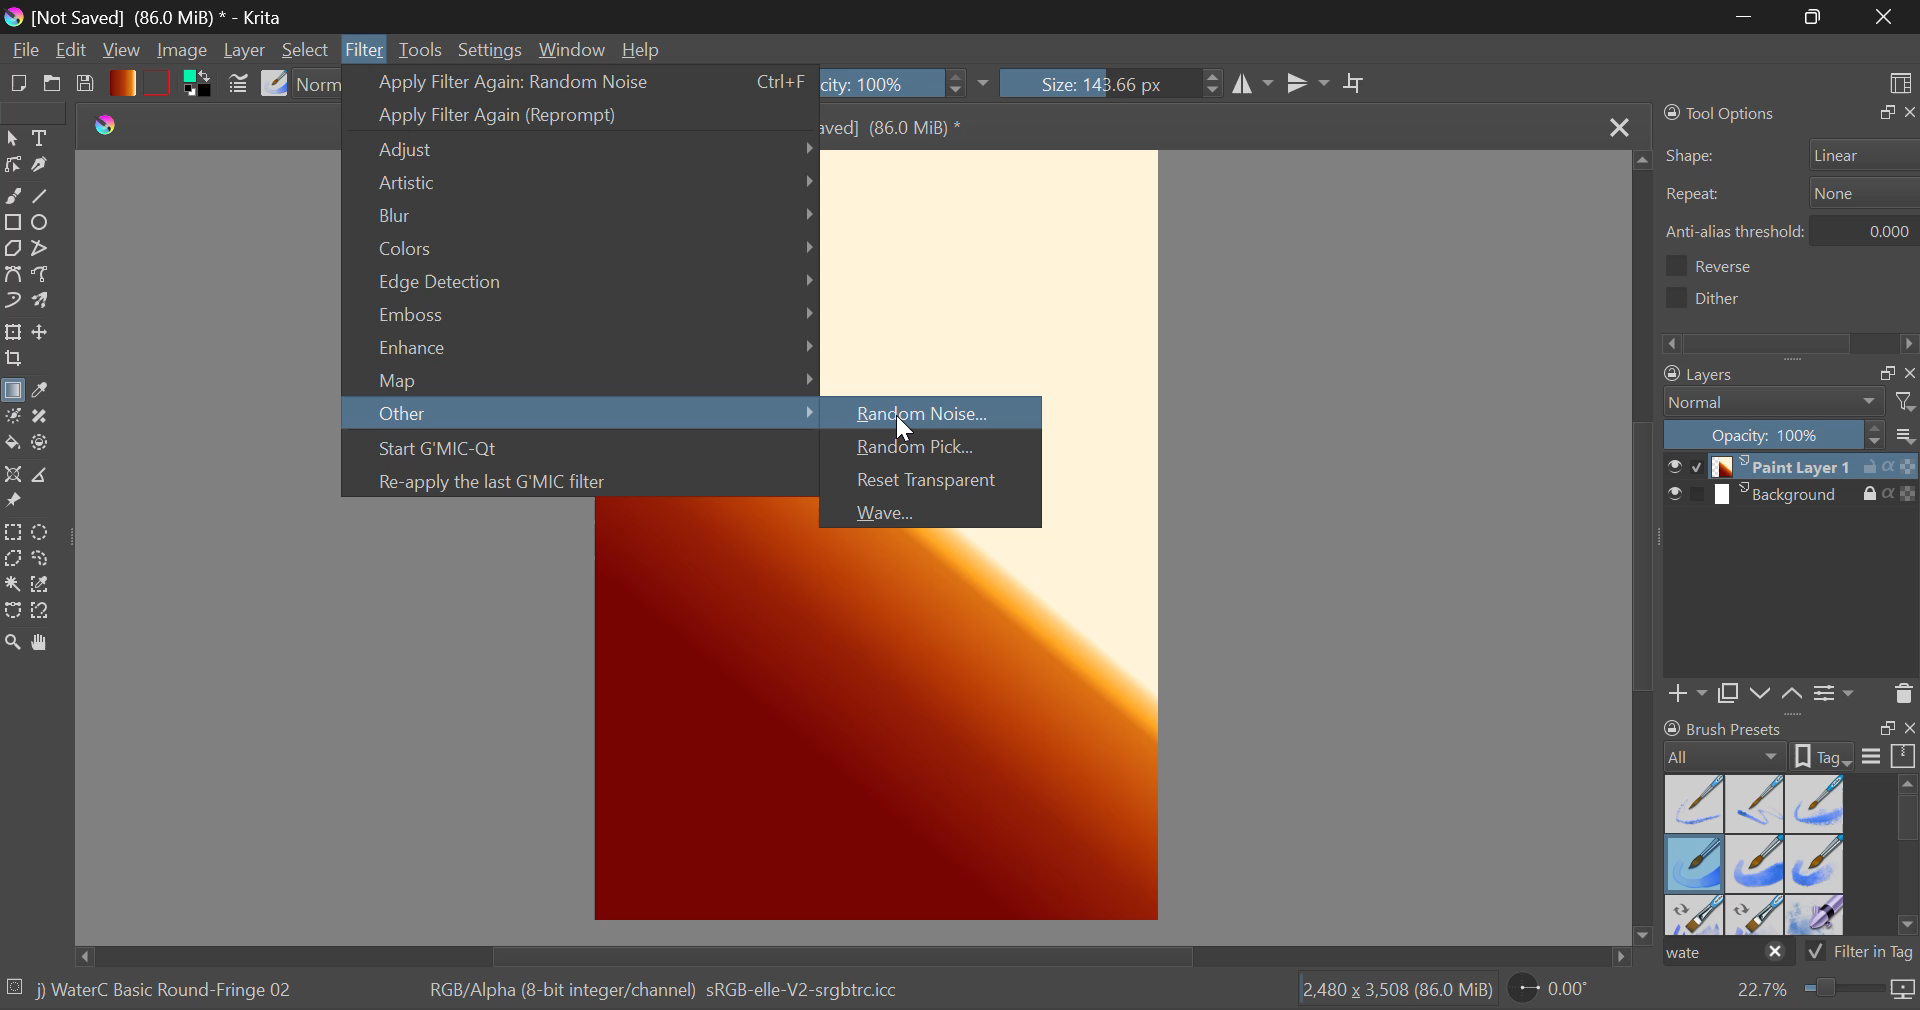 The image size is (1920, 1010). Describe the element at coordinates (1903, 692) in the screenshot. I see `trash` at that location.